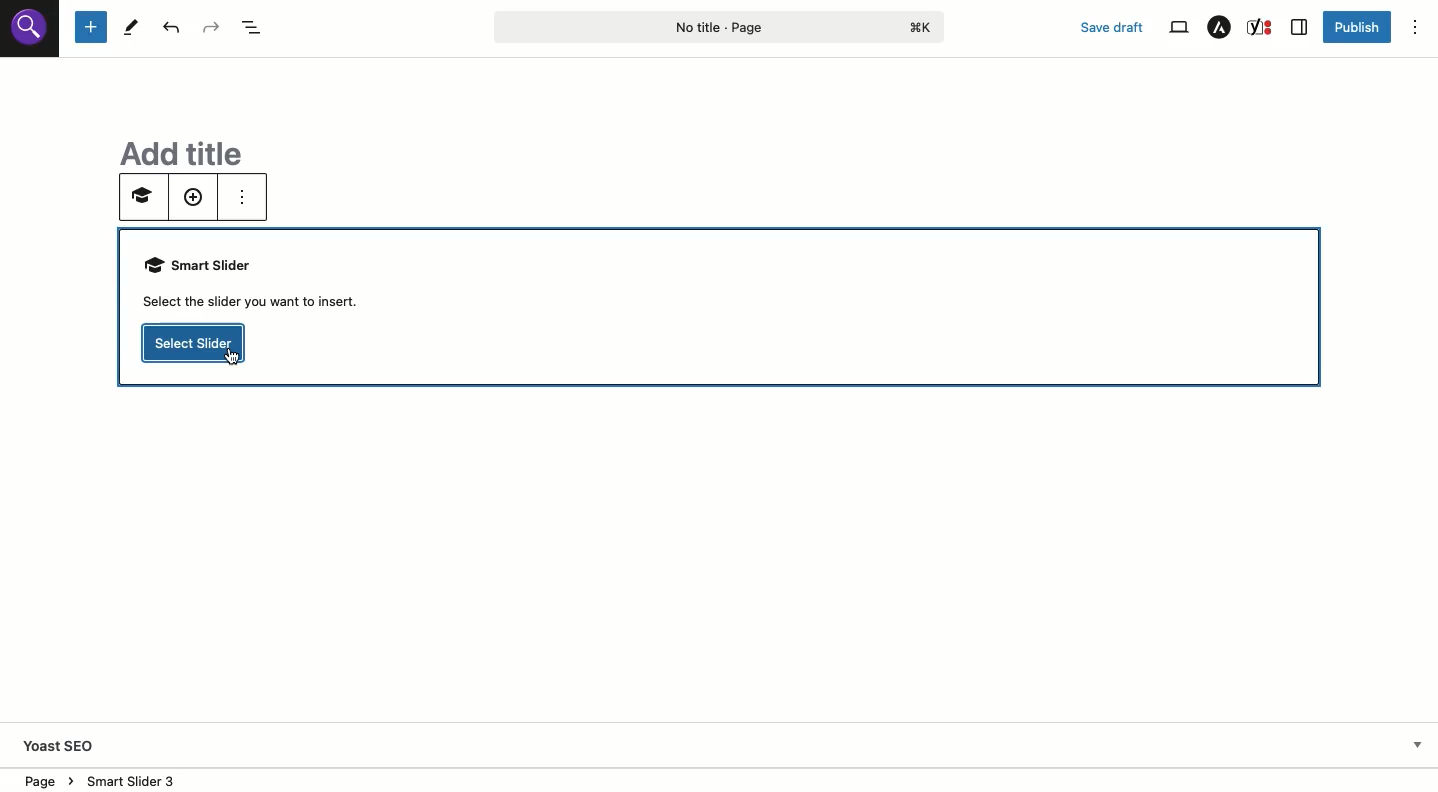 The height and width of the screenshot is (792, 1438). What do you see at coordinates (31, 34) in the screenshot?
I see `search` at bounding box center [31, 34].